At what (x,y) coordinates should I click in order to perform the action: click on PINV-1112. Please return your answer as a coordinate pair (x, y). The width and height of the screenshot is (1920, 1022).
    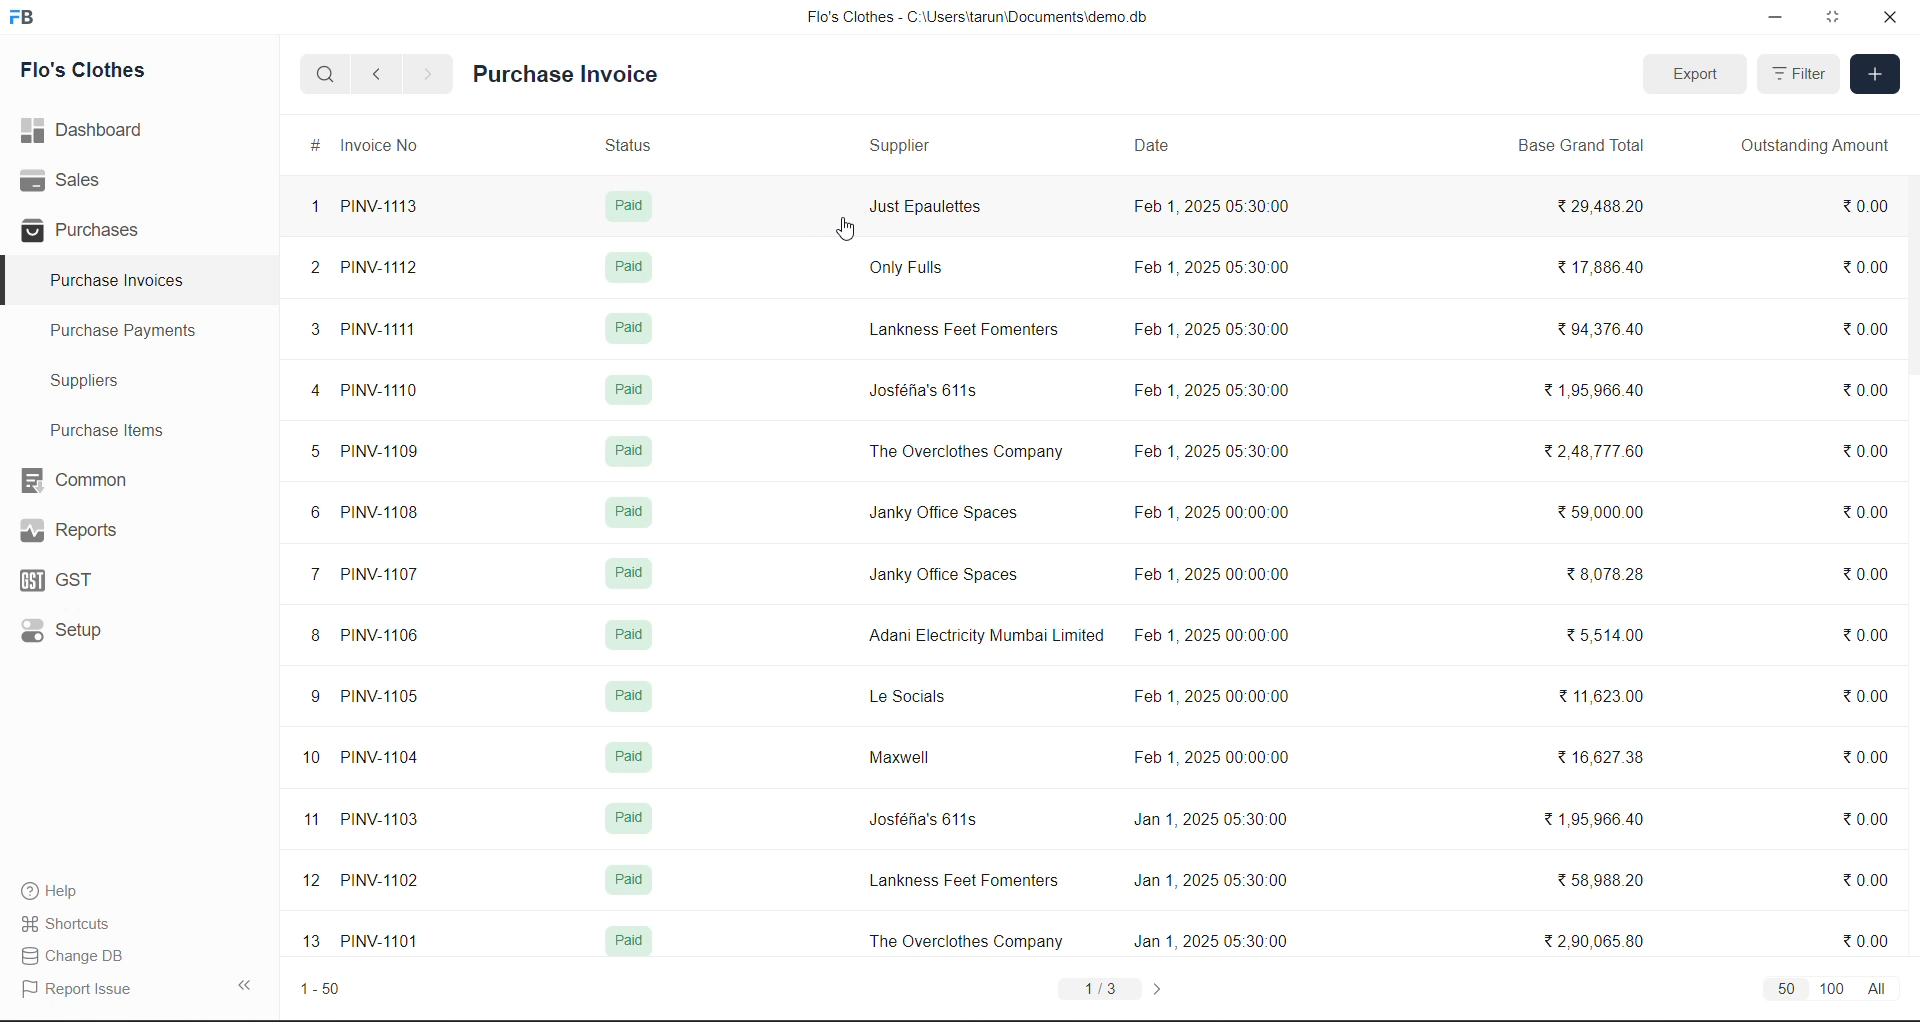
    Looking at the image, I should click on (381, 268).